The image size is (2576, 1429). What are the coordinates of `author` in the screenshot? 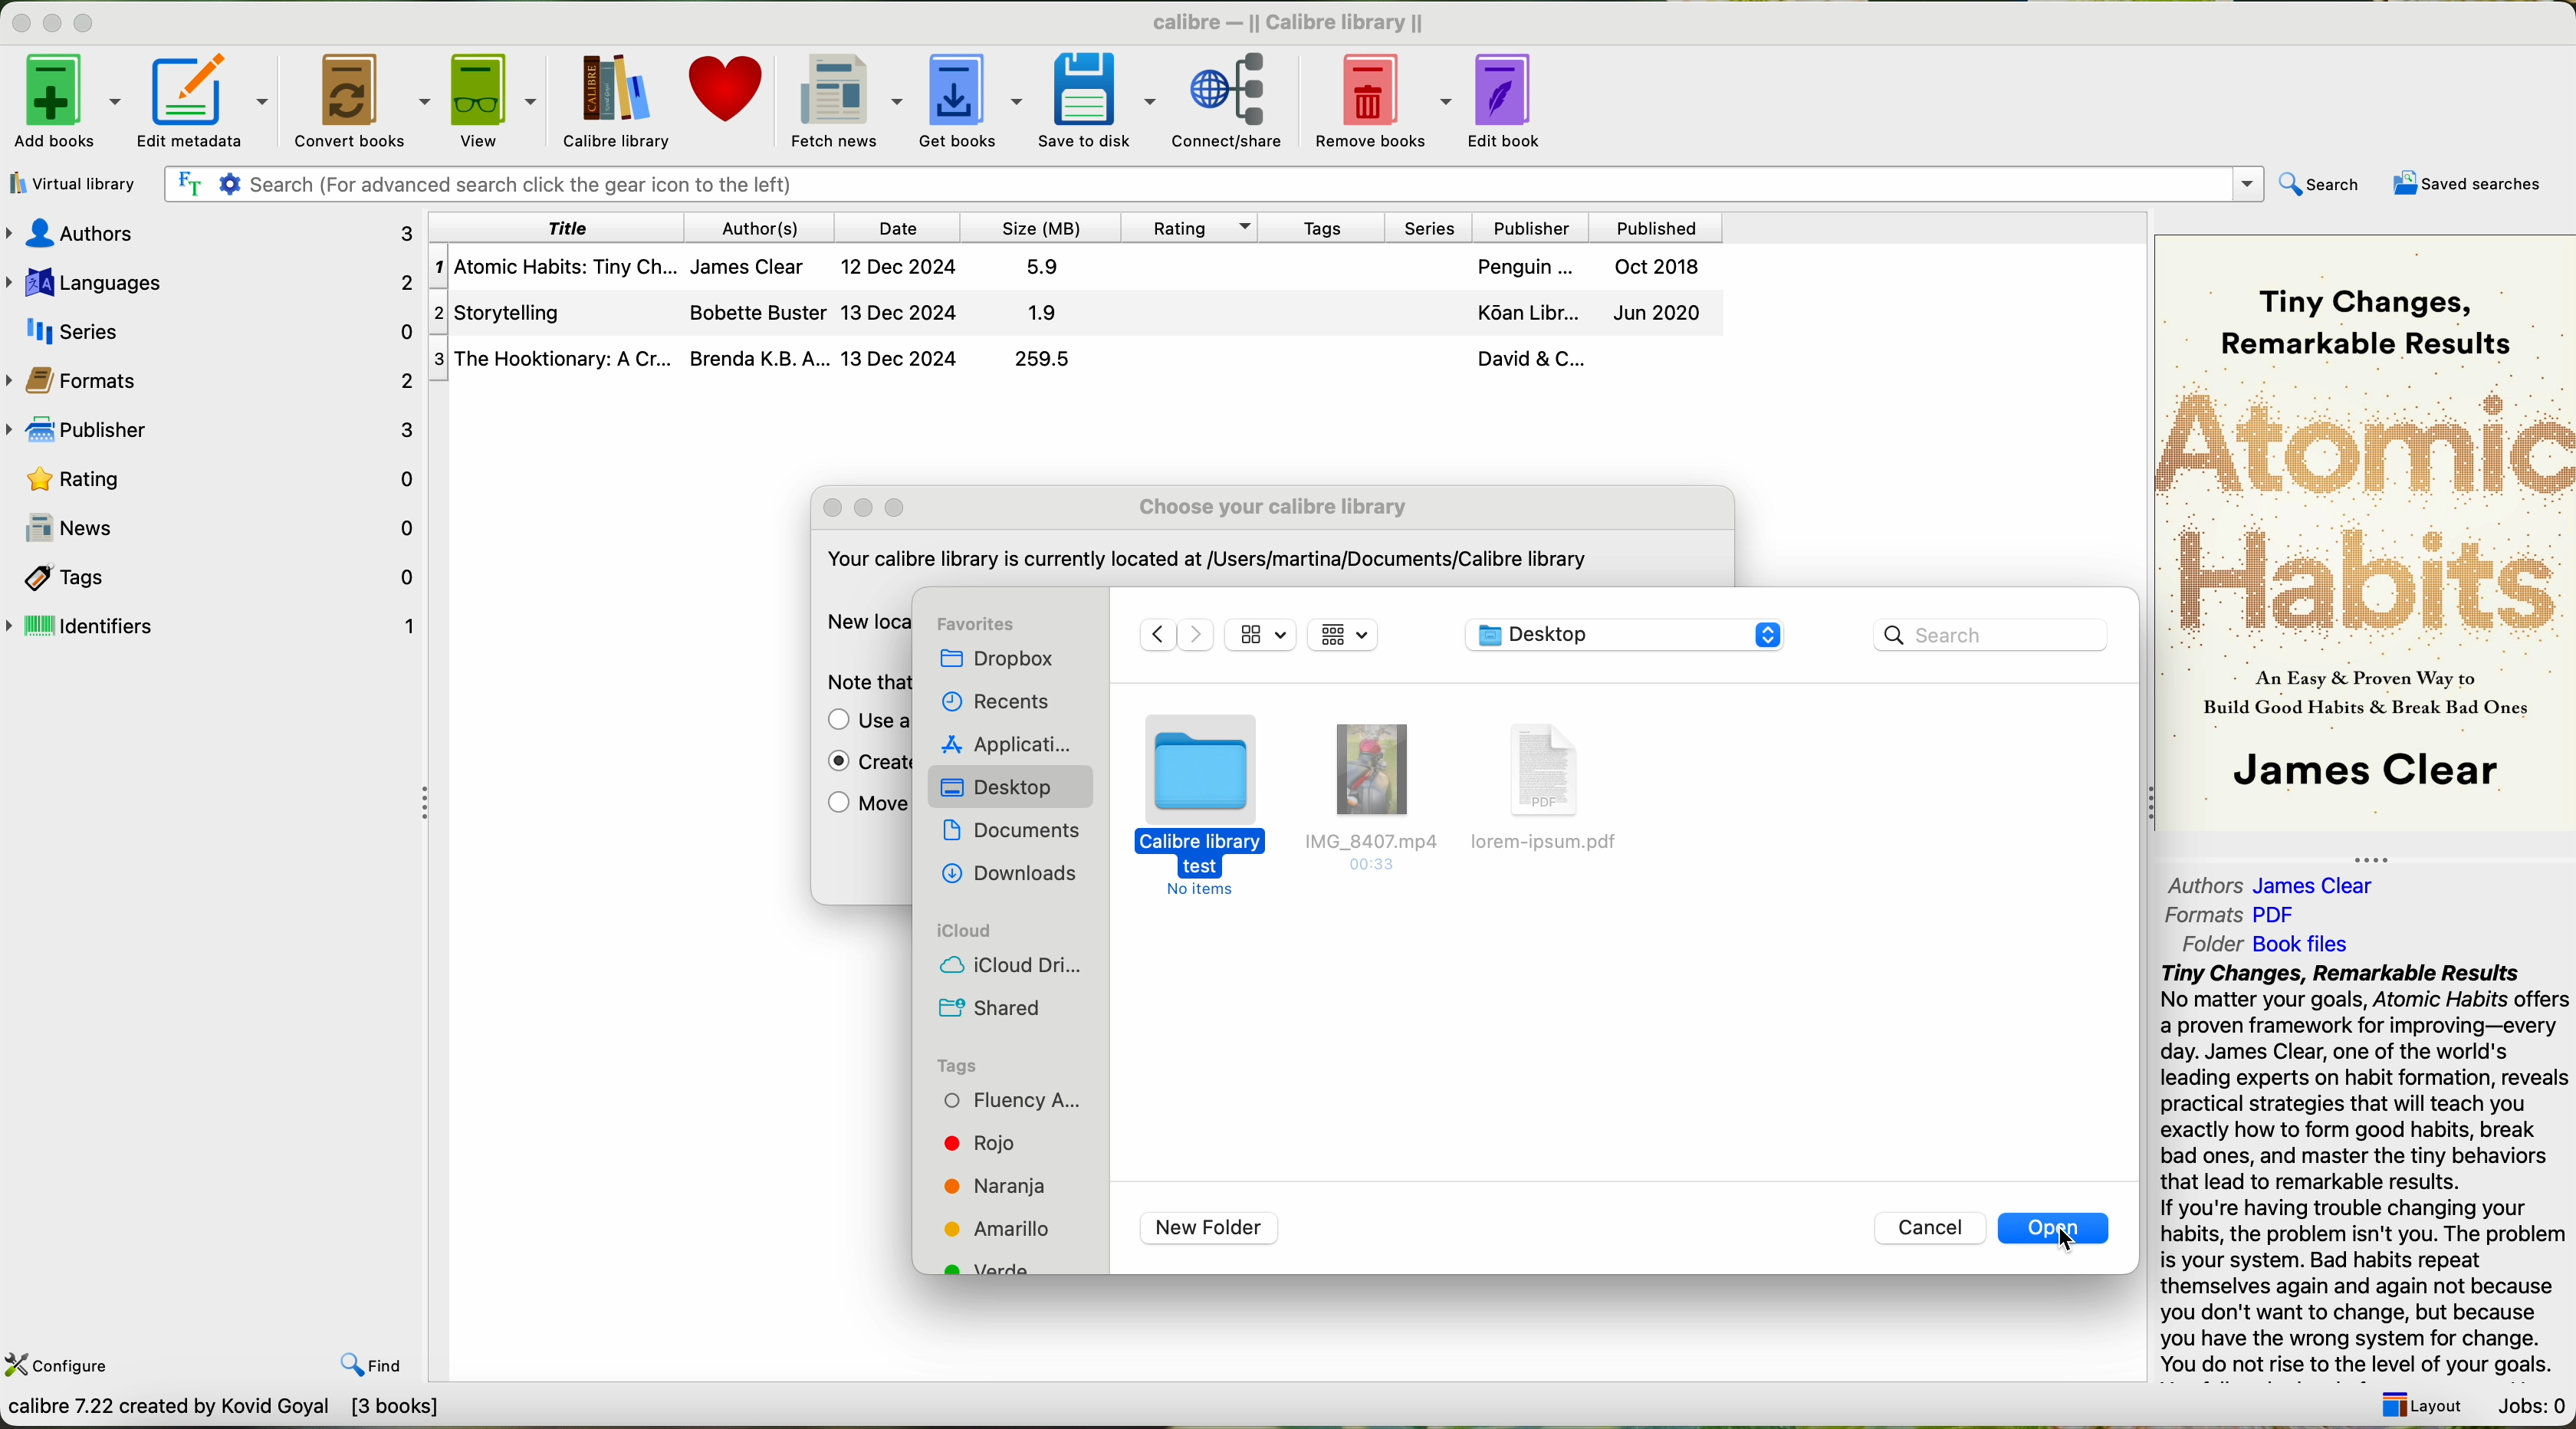 It's located at (763, 227).